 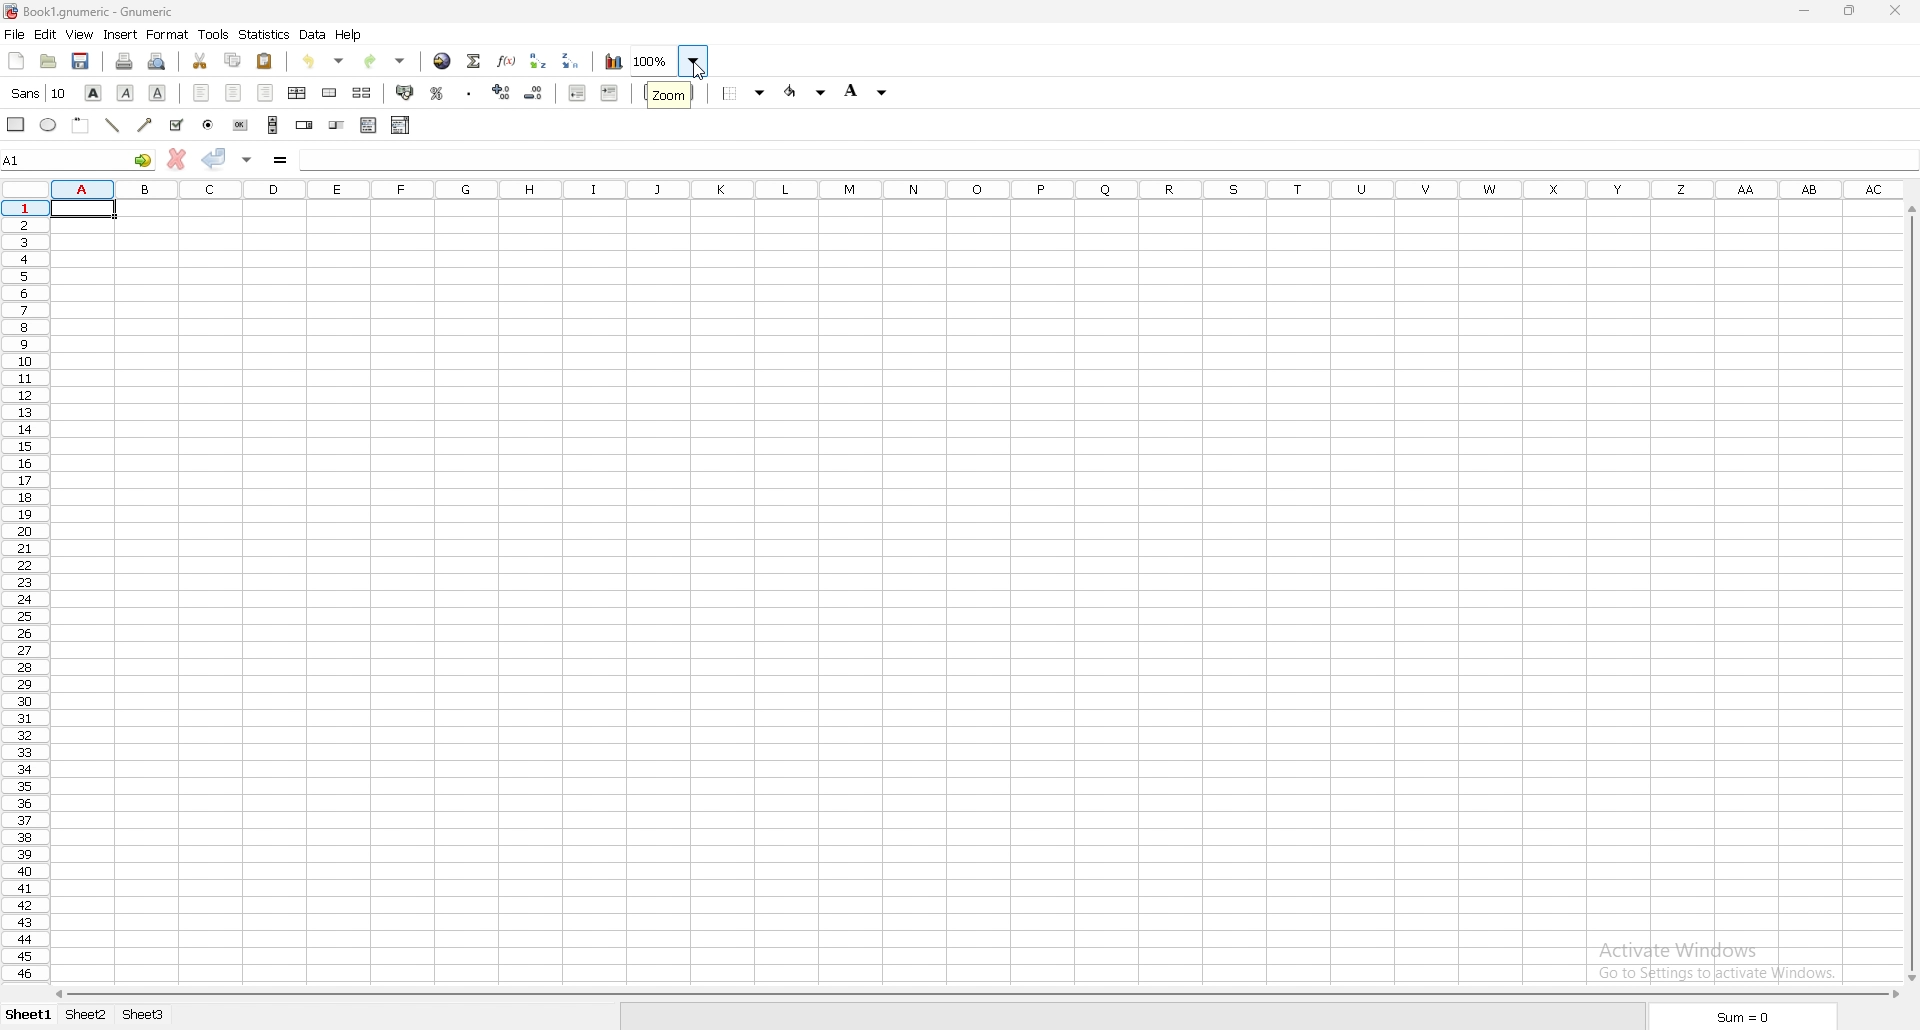 What do you see at coordinates (16, 125) in the screenshot?
I see `rectangle` at bounding box center [16, 125].